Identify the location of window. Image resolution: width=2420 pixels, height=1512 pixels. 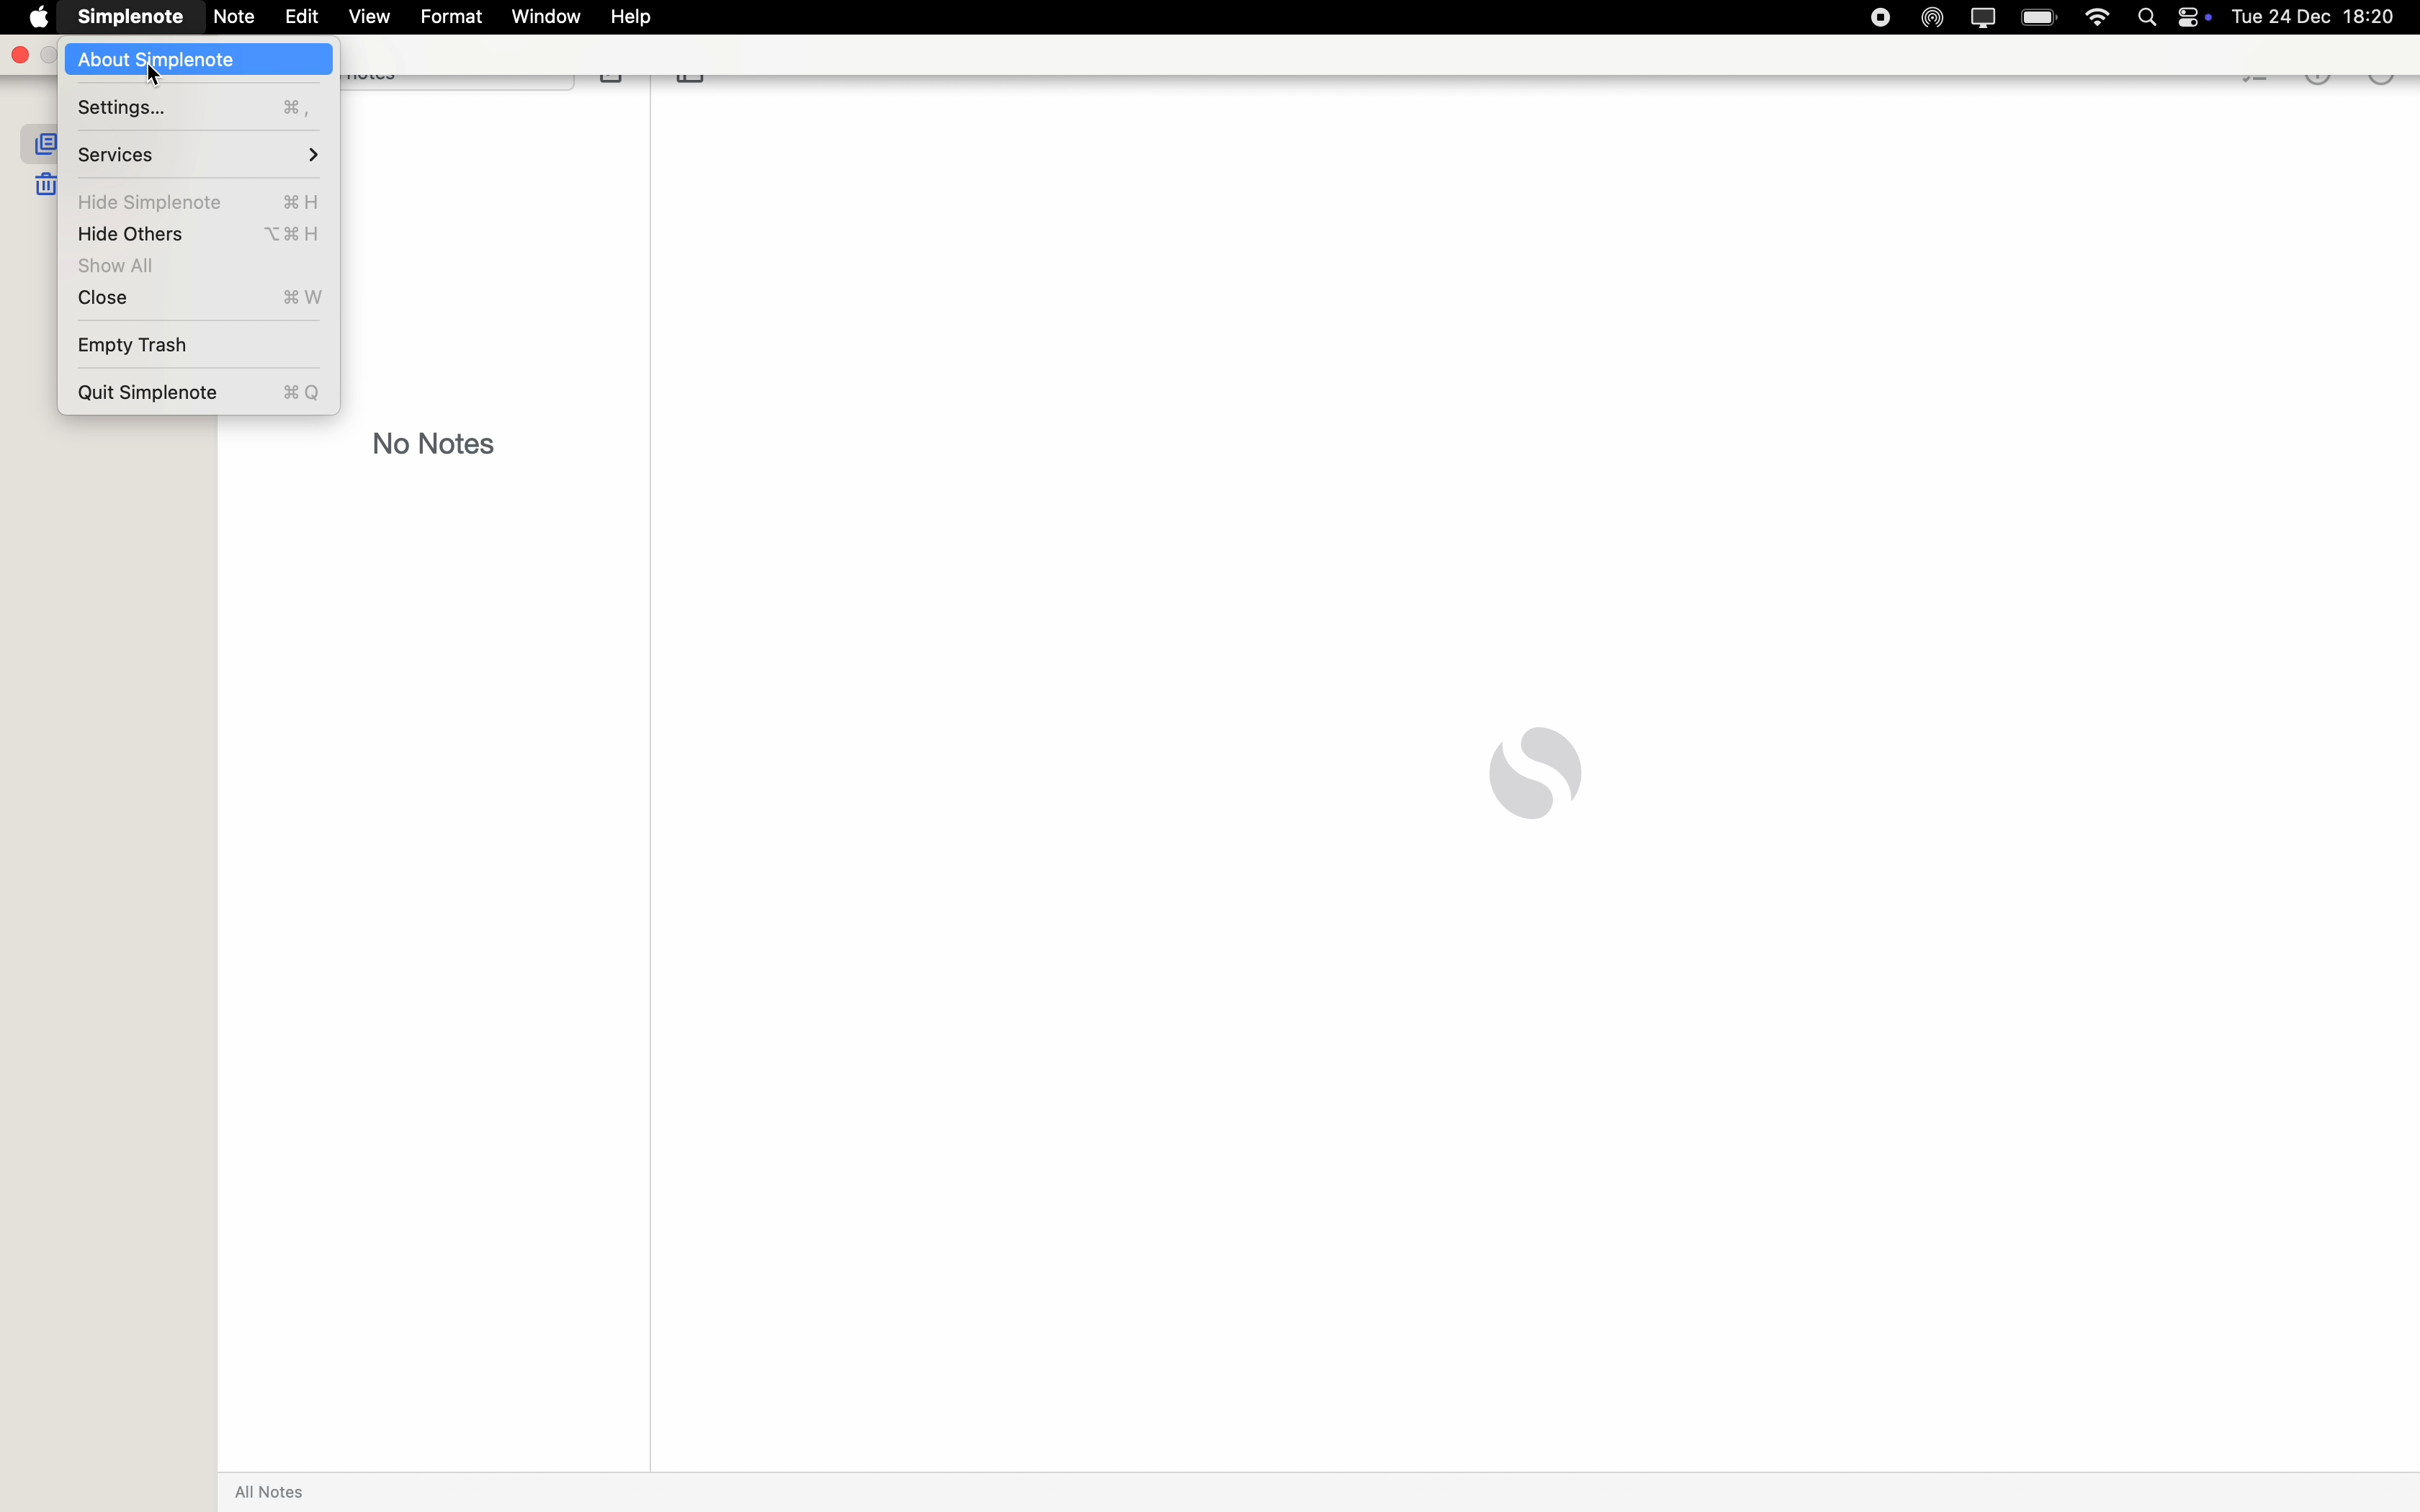
(548, 17).